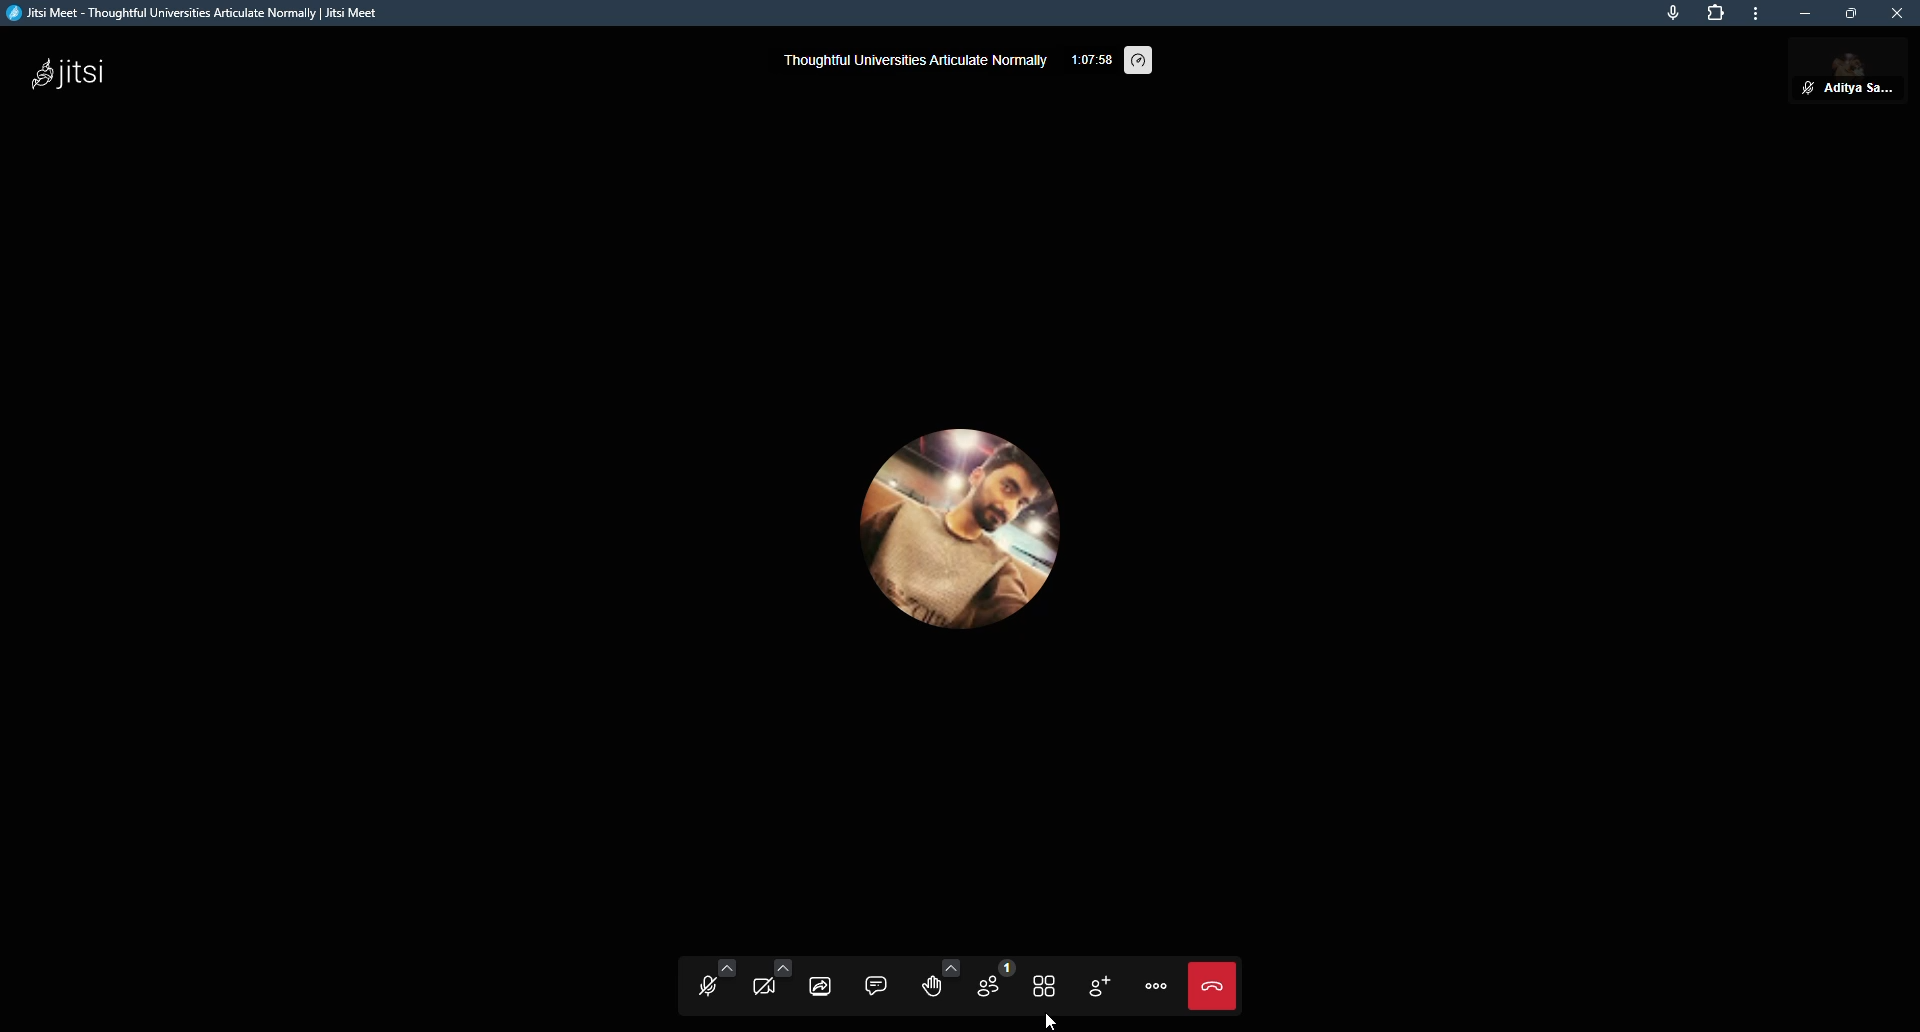 The height and width of the screenshot is (1032, 1920). Describe the element at coordinates (709, 989) in the screenshot. I see `start mic` at that location.